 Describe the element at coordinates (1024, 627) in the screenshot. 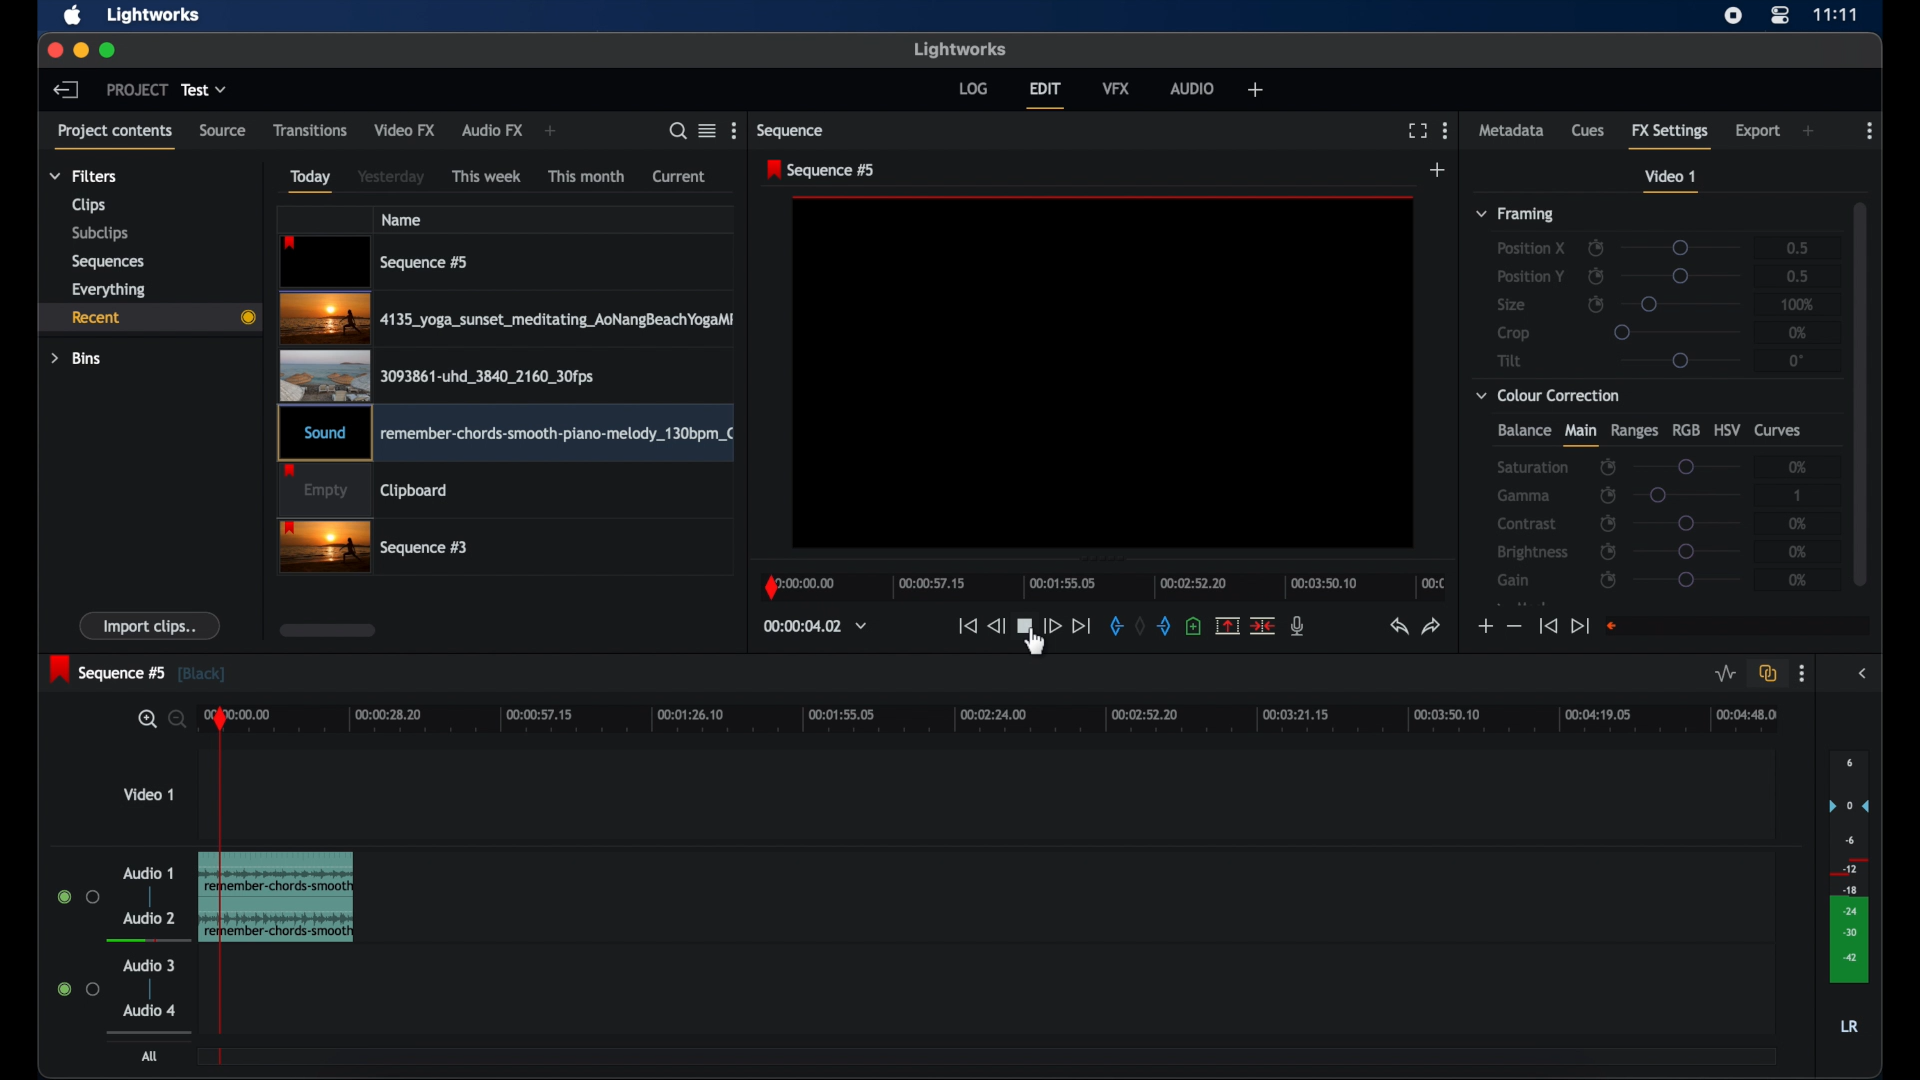

I see `pause ` at that location.